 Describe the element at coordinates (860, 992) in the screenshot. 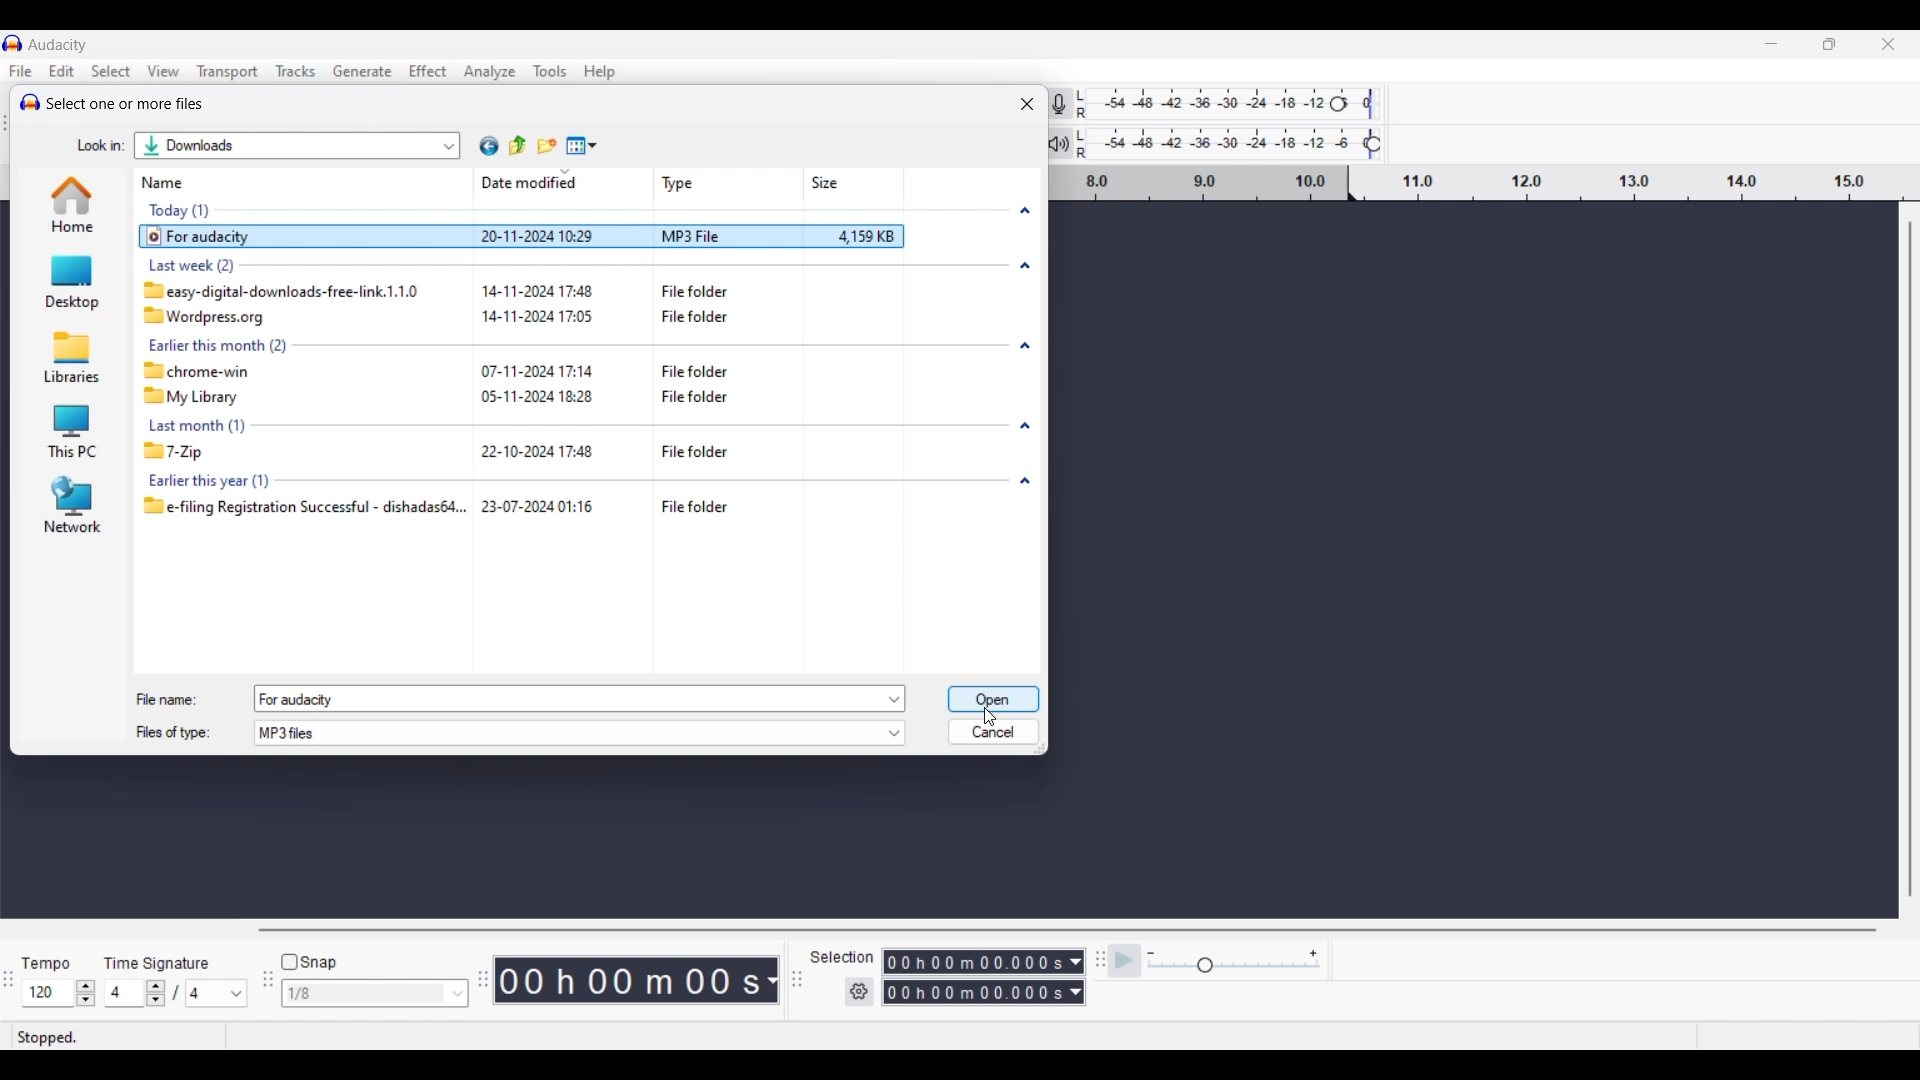

I see `Selection settings` at that location.